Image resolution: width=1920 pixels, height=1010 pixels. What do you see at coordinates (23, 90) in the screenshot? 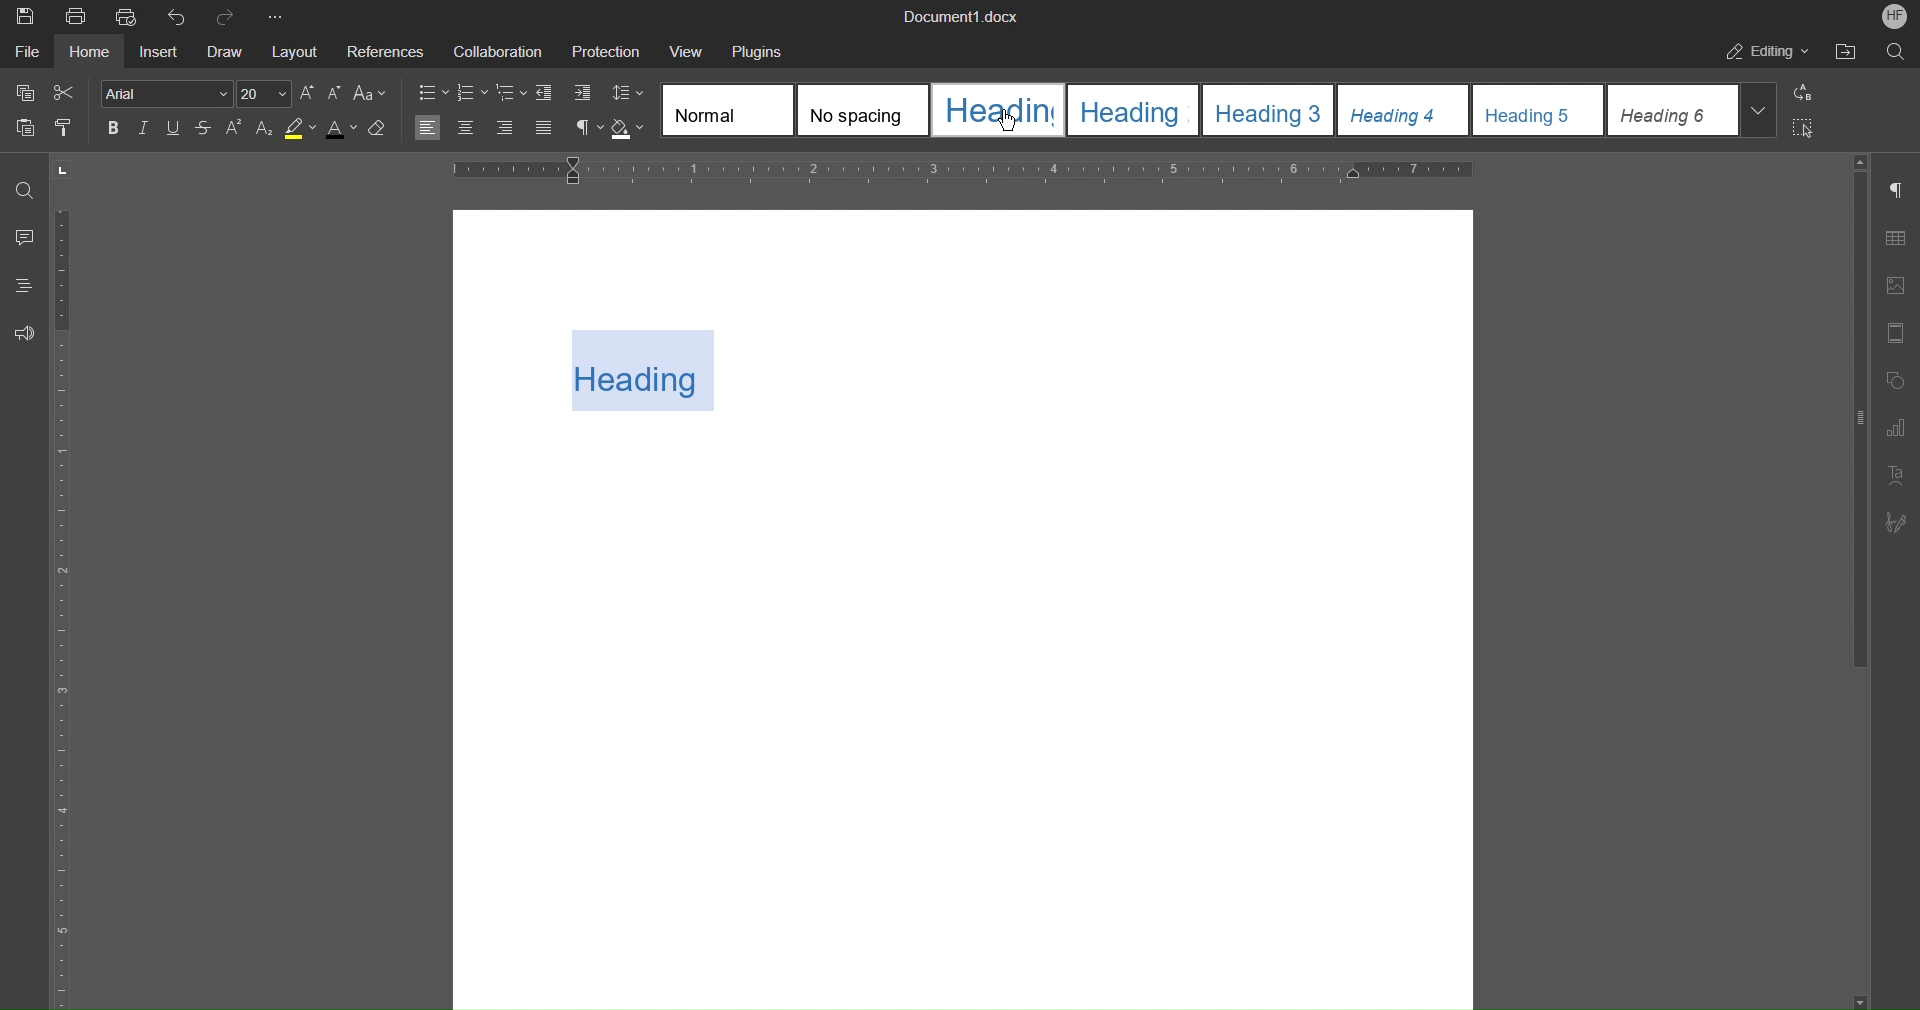
I see `Copy` at bounding box center [23, 90].